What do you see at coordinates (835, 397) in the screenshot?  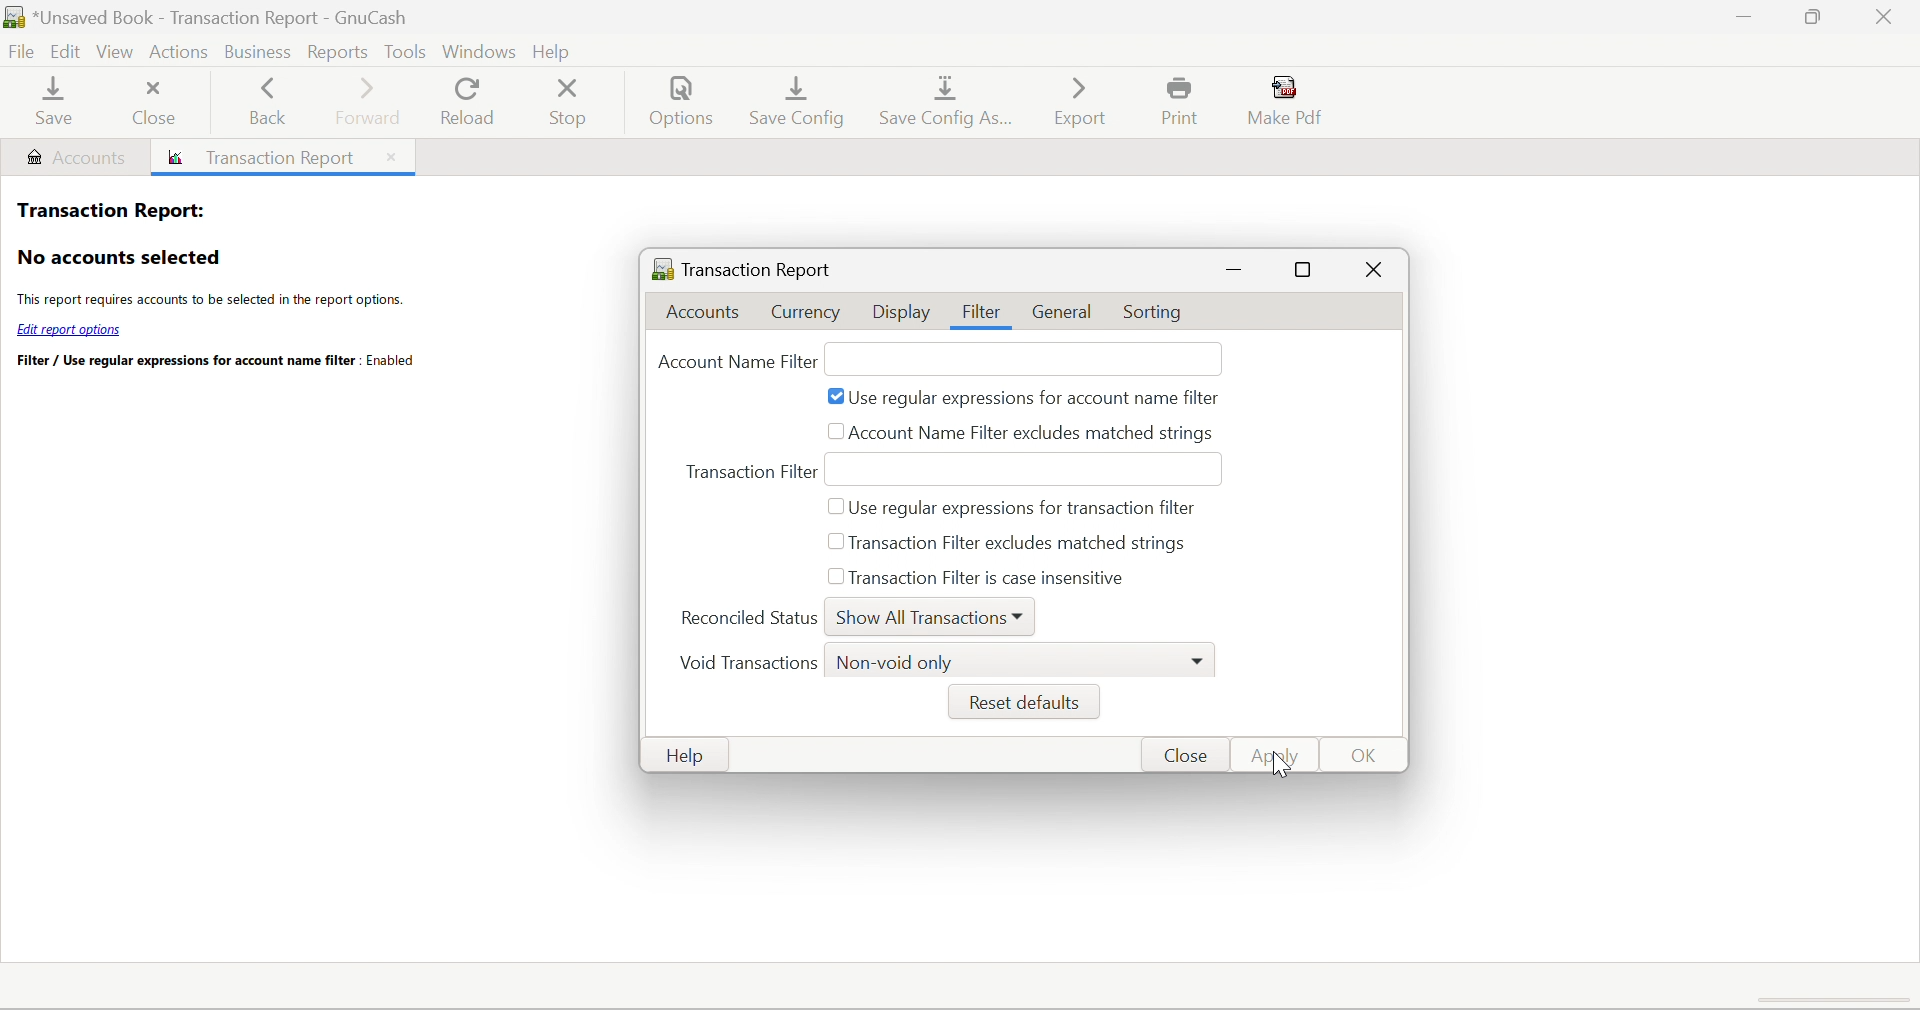 I see `Checkbox` at bounding box center [835, 397].